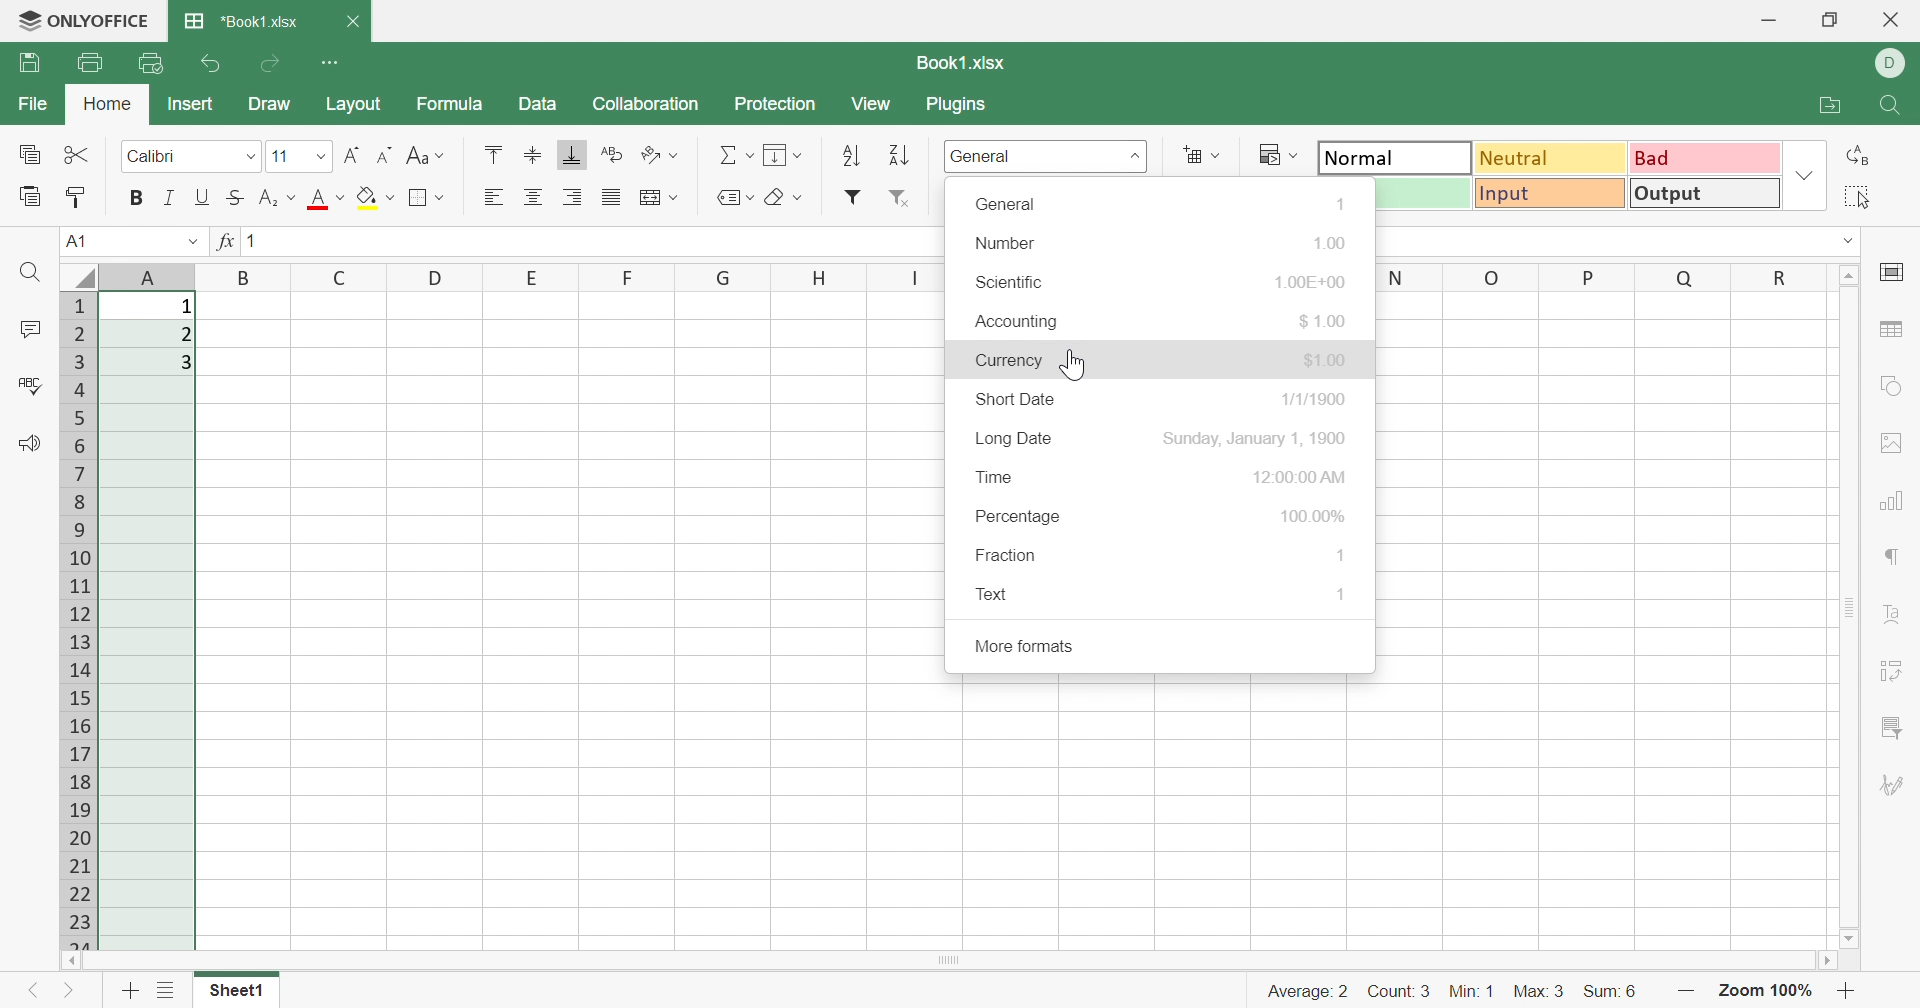 Image resolution: width=1920 pixels, height=1008 pixels. I want to click on Summation, so click(735, 153).